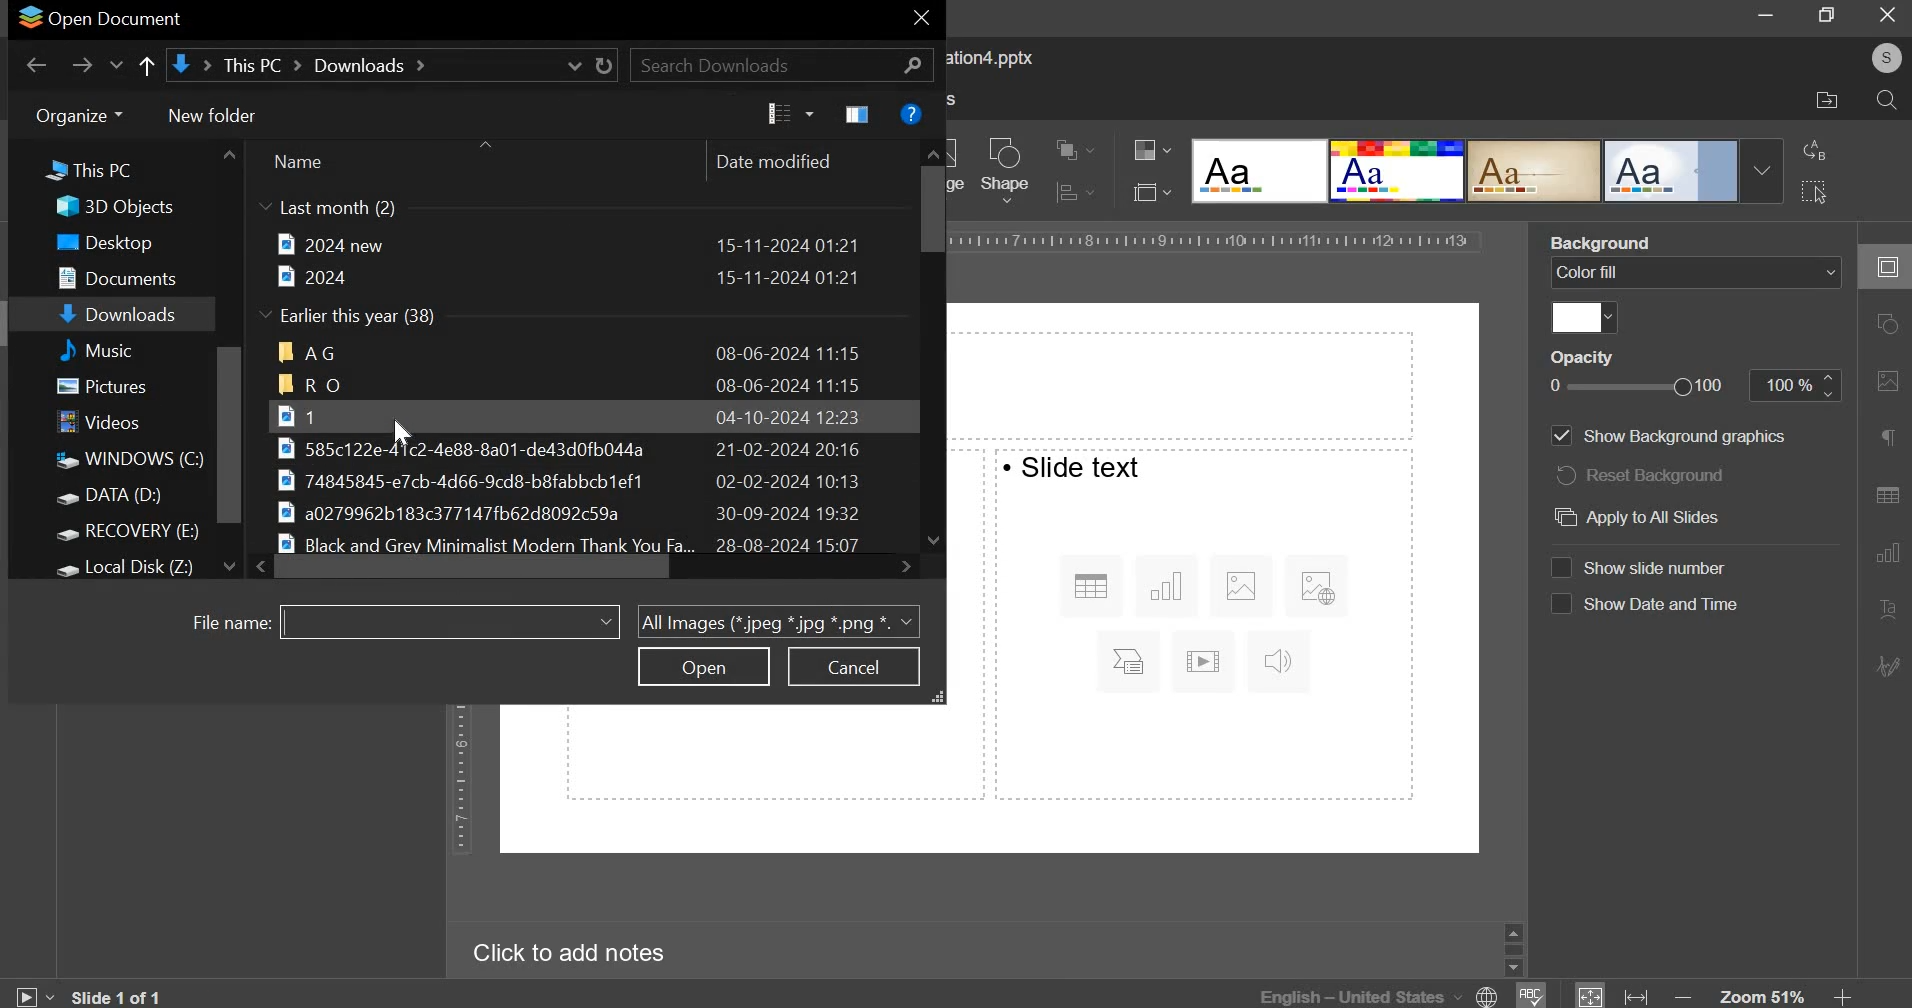 The height and width of the screenshot is (1008, 1912). What do you see at coordinates (1762, 996) in the screenshot?
I see `zoom 51%` at bounding box center [1762, 996].